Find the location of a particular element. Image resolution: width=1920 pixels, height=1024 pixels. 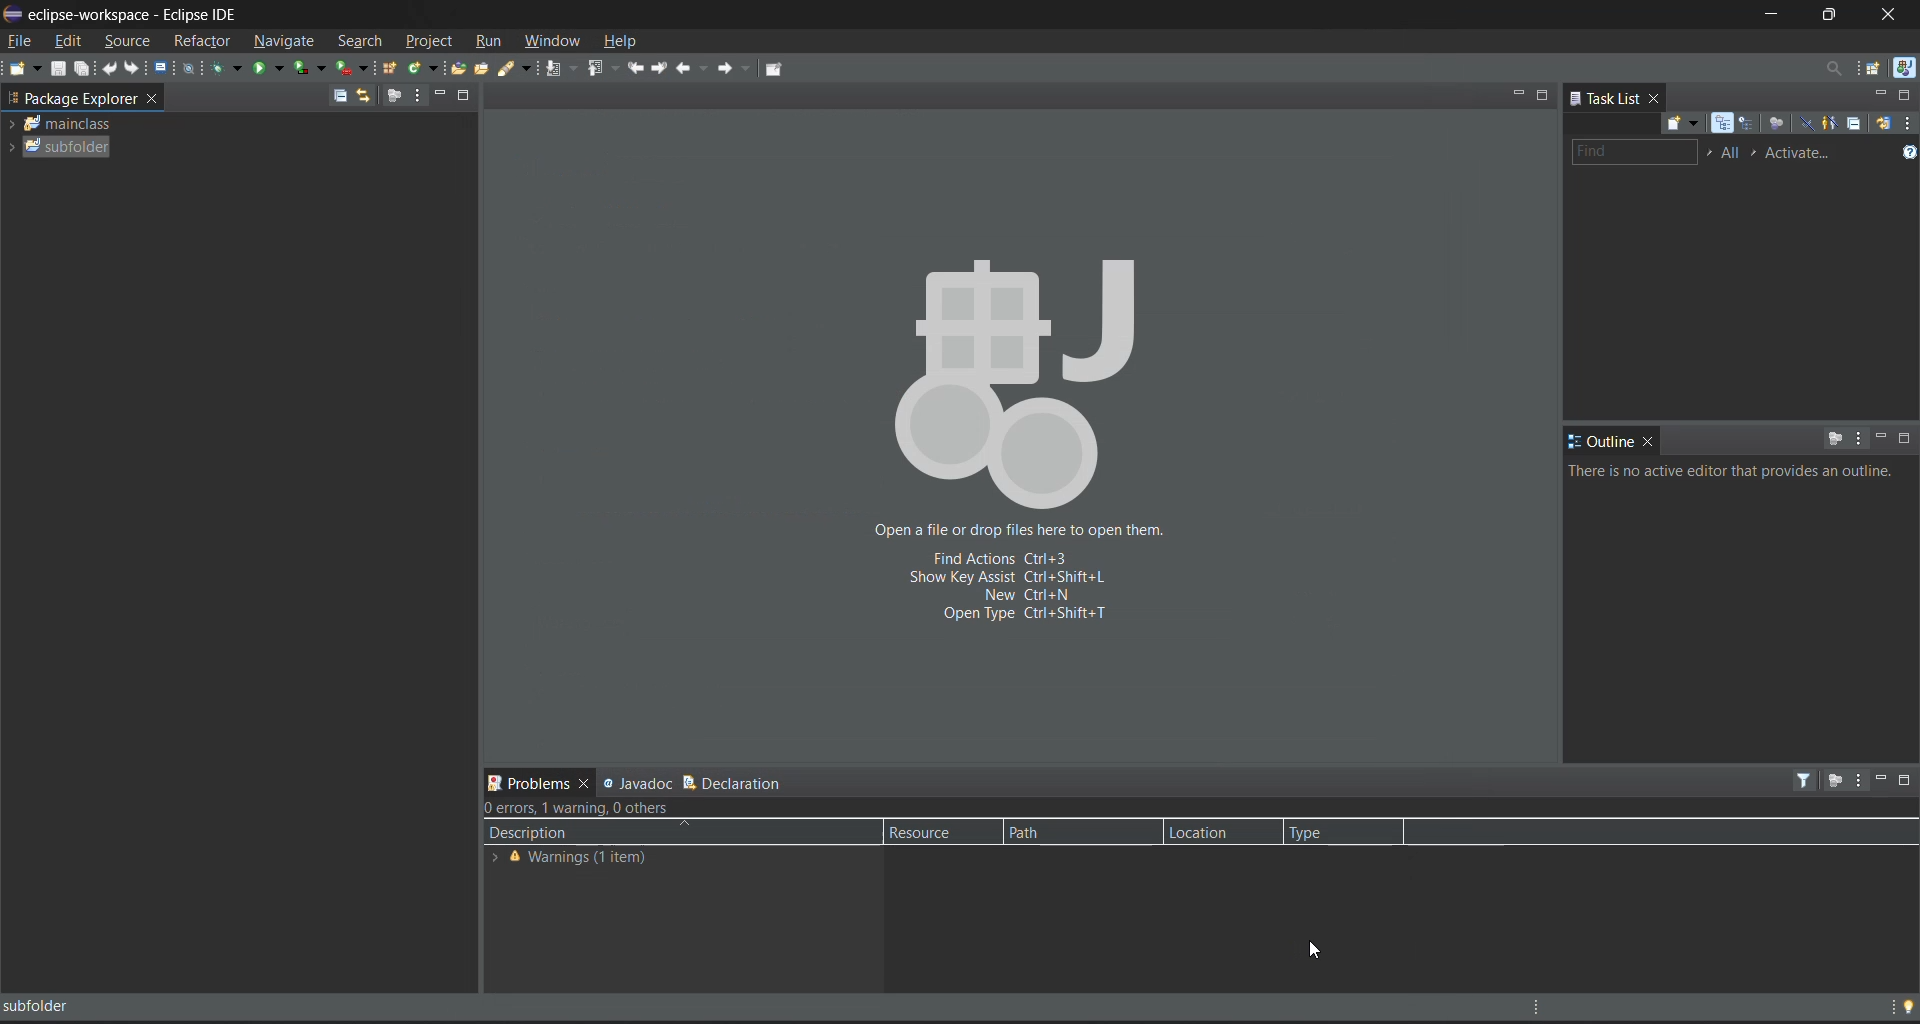

resource is located at coordinates (937, 833).